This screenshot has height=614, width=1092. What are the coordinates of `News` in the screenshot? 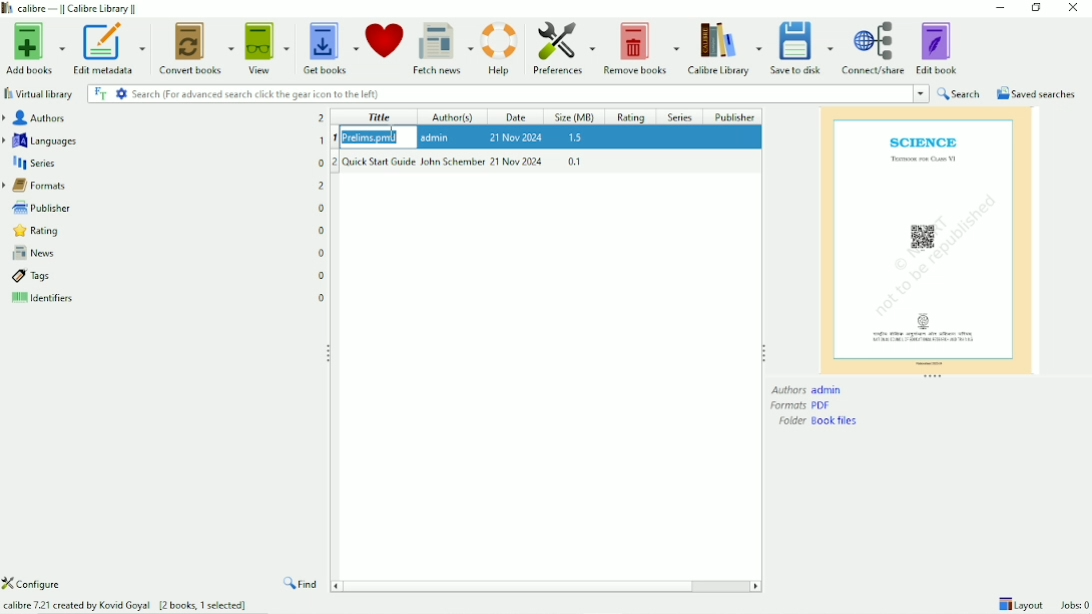 It's located at (30, 254).